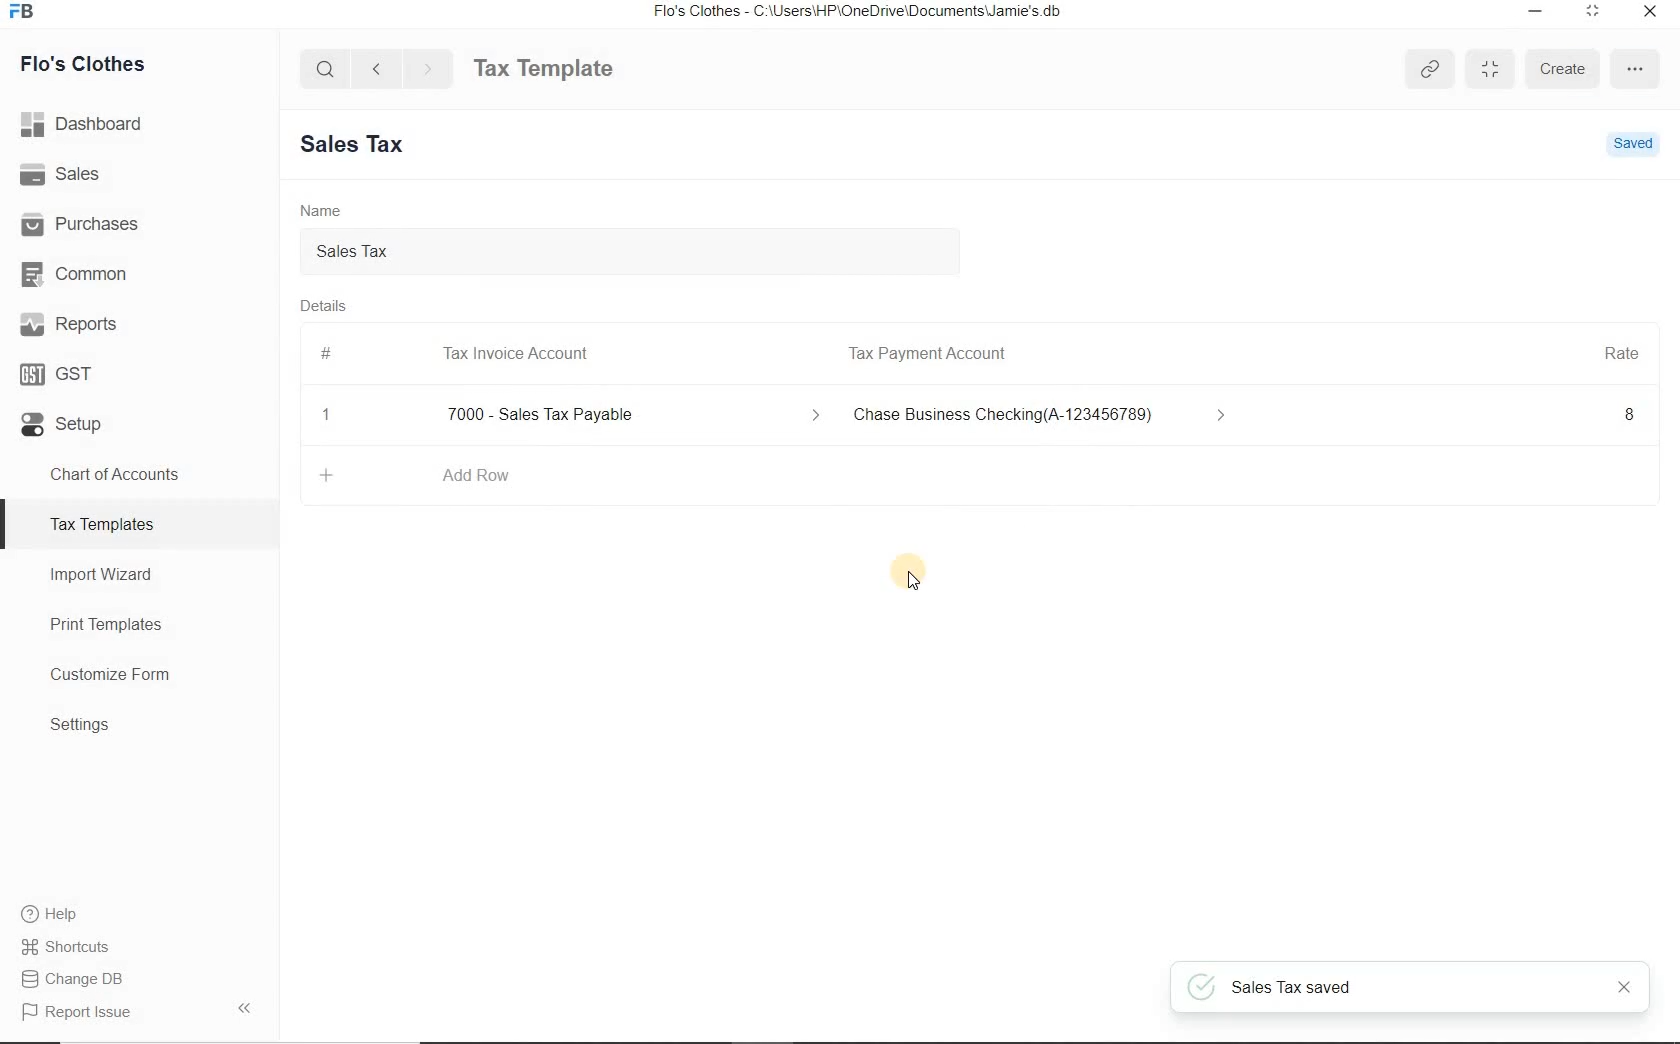  I want to click on New Entry, so click(360, 145).